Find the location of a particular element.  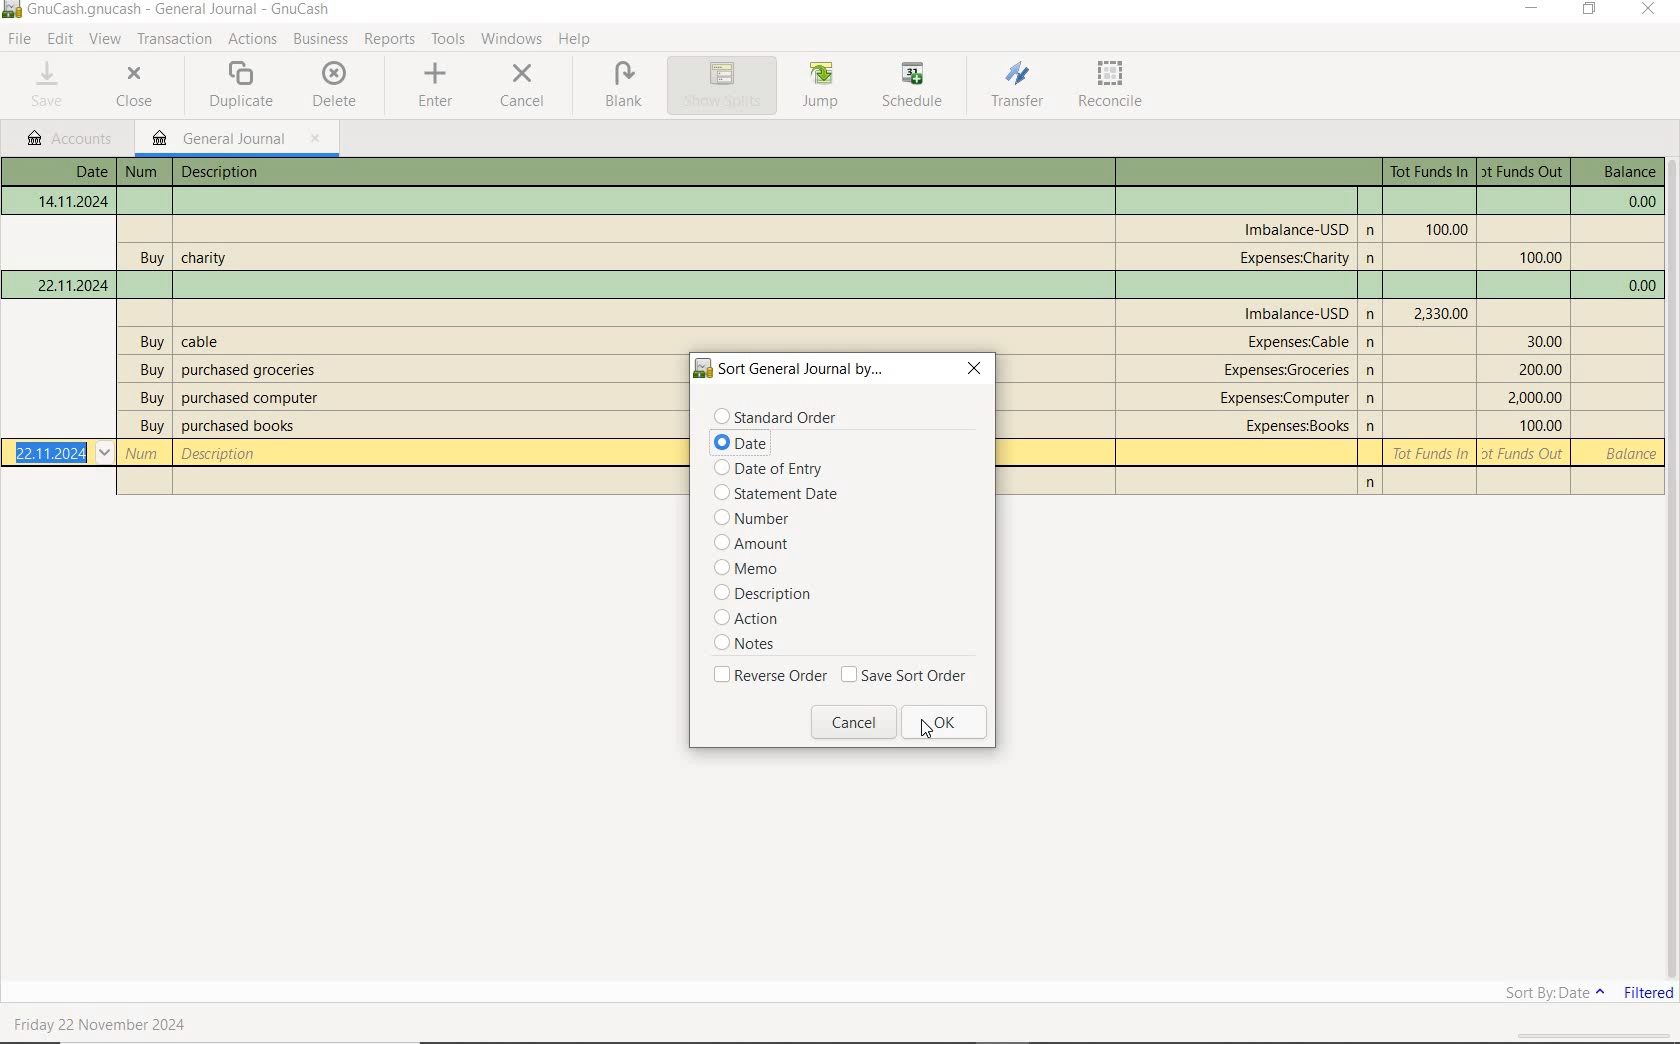

Date is located at coordinates (72, 284).